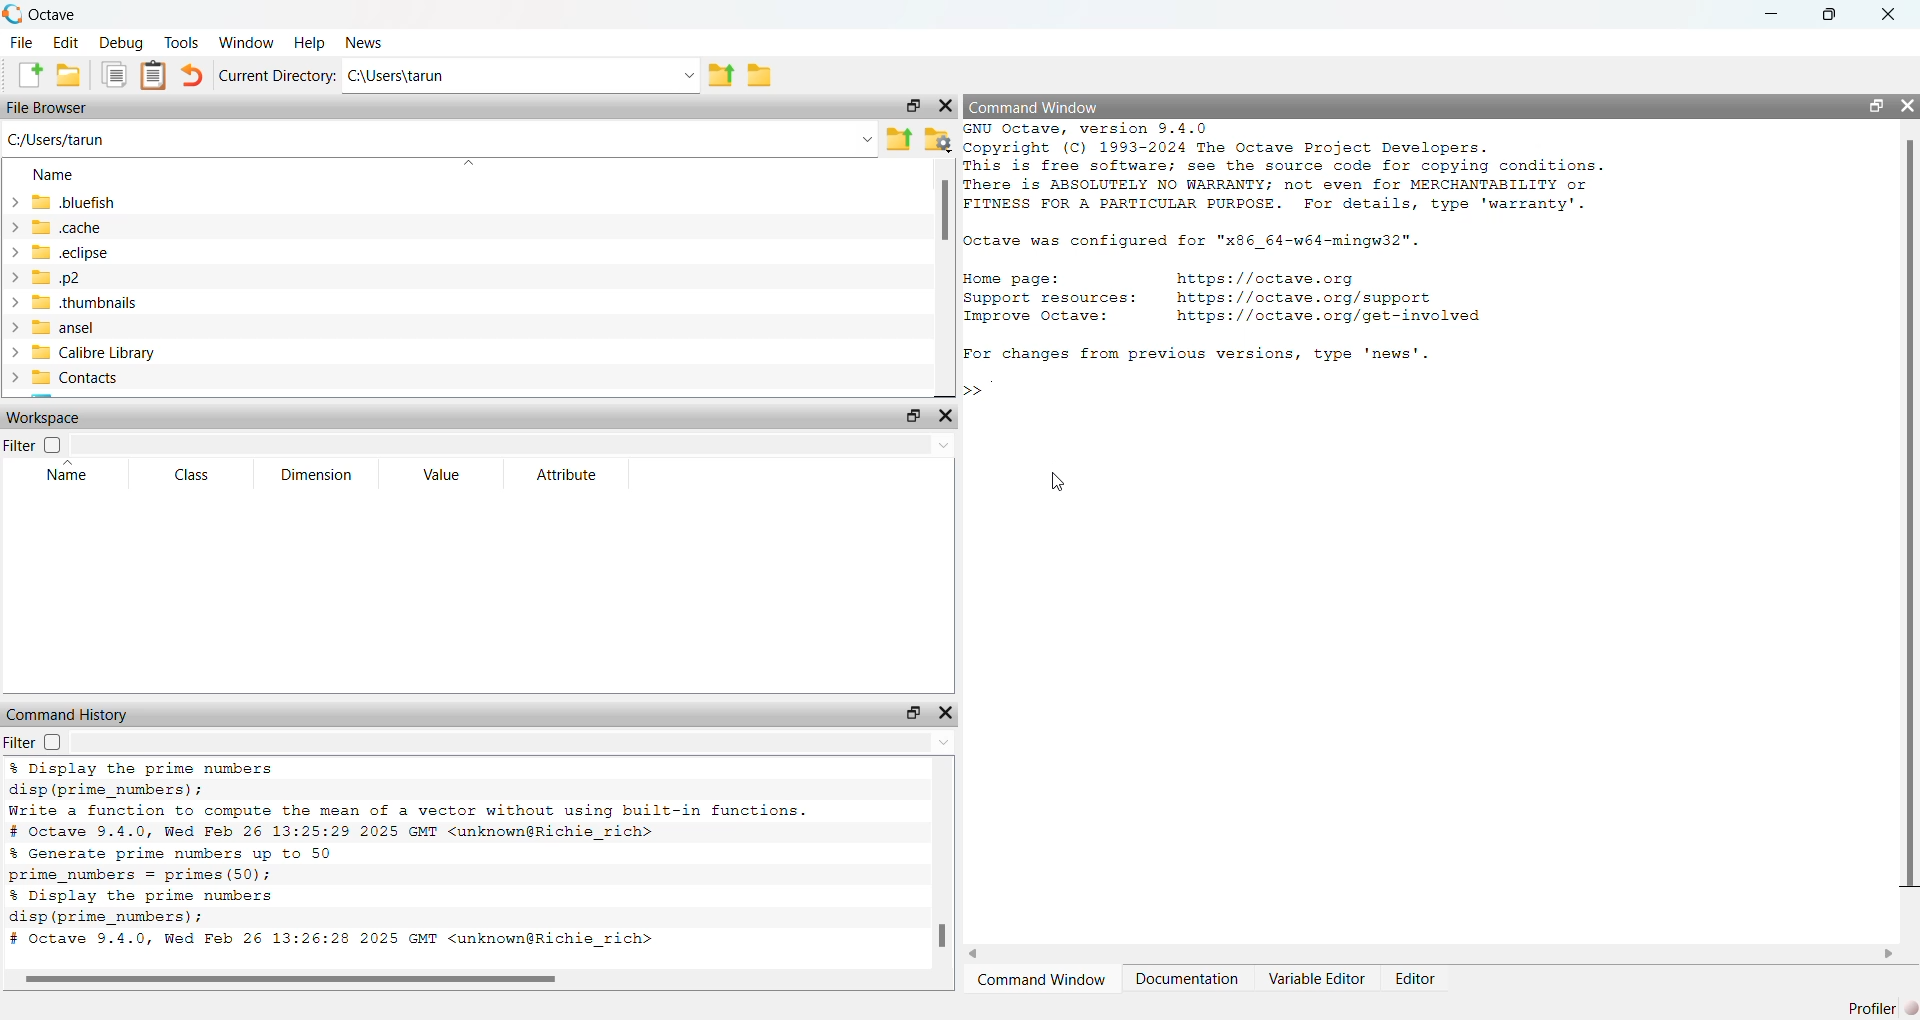 The image size is (1920, 1020). What do you see at coordinates (58, 278) in the screenshot?
I see `.p2` at bounding box center [58, 278].